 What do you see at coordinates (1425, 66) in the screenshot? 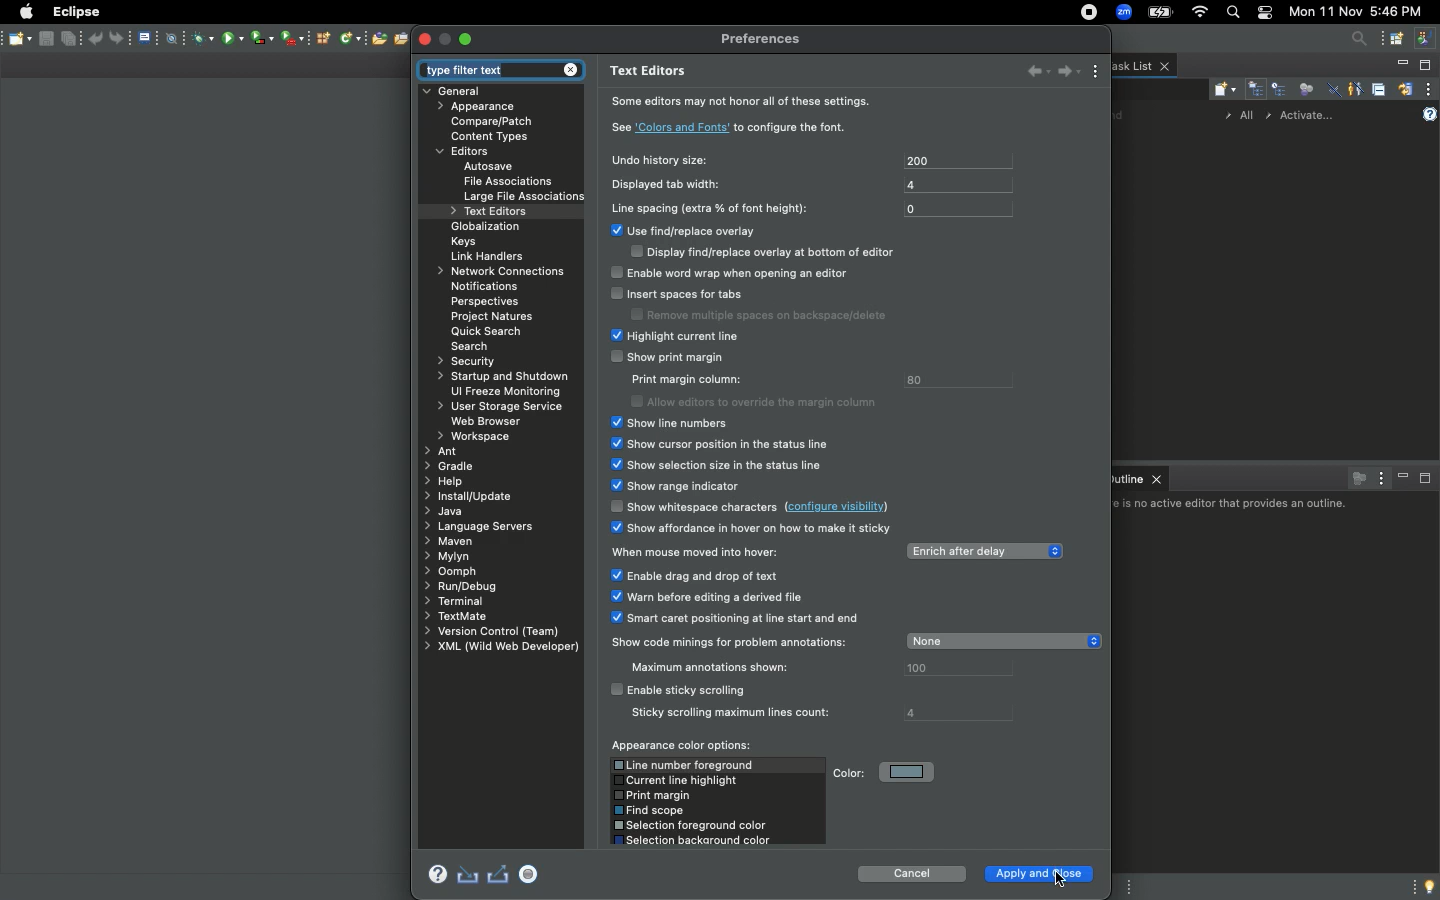
I see `Maximize ` at bounding box center [1425, 66].